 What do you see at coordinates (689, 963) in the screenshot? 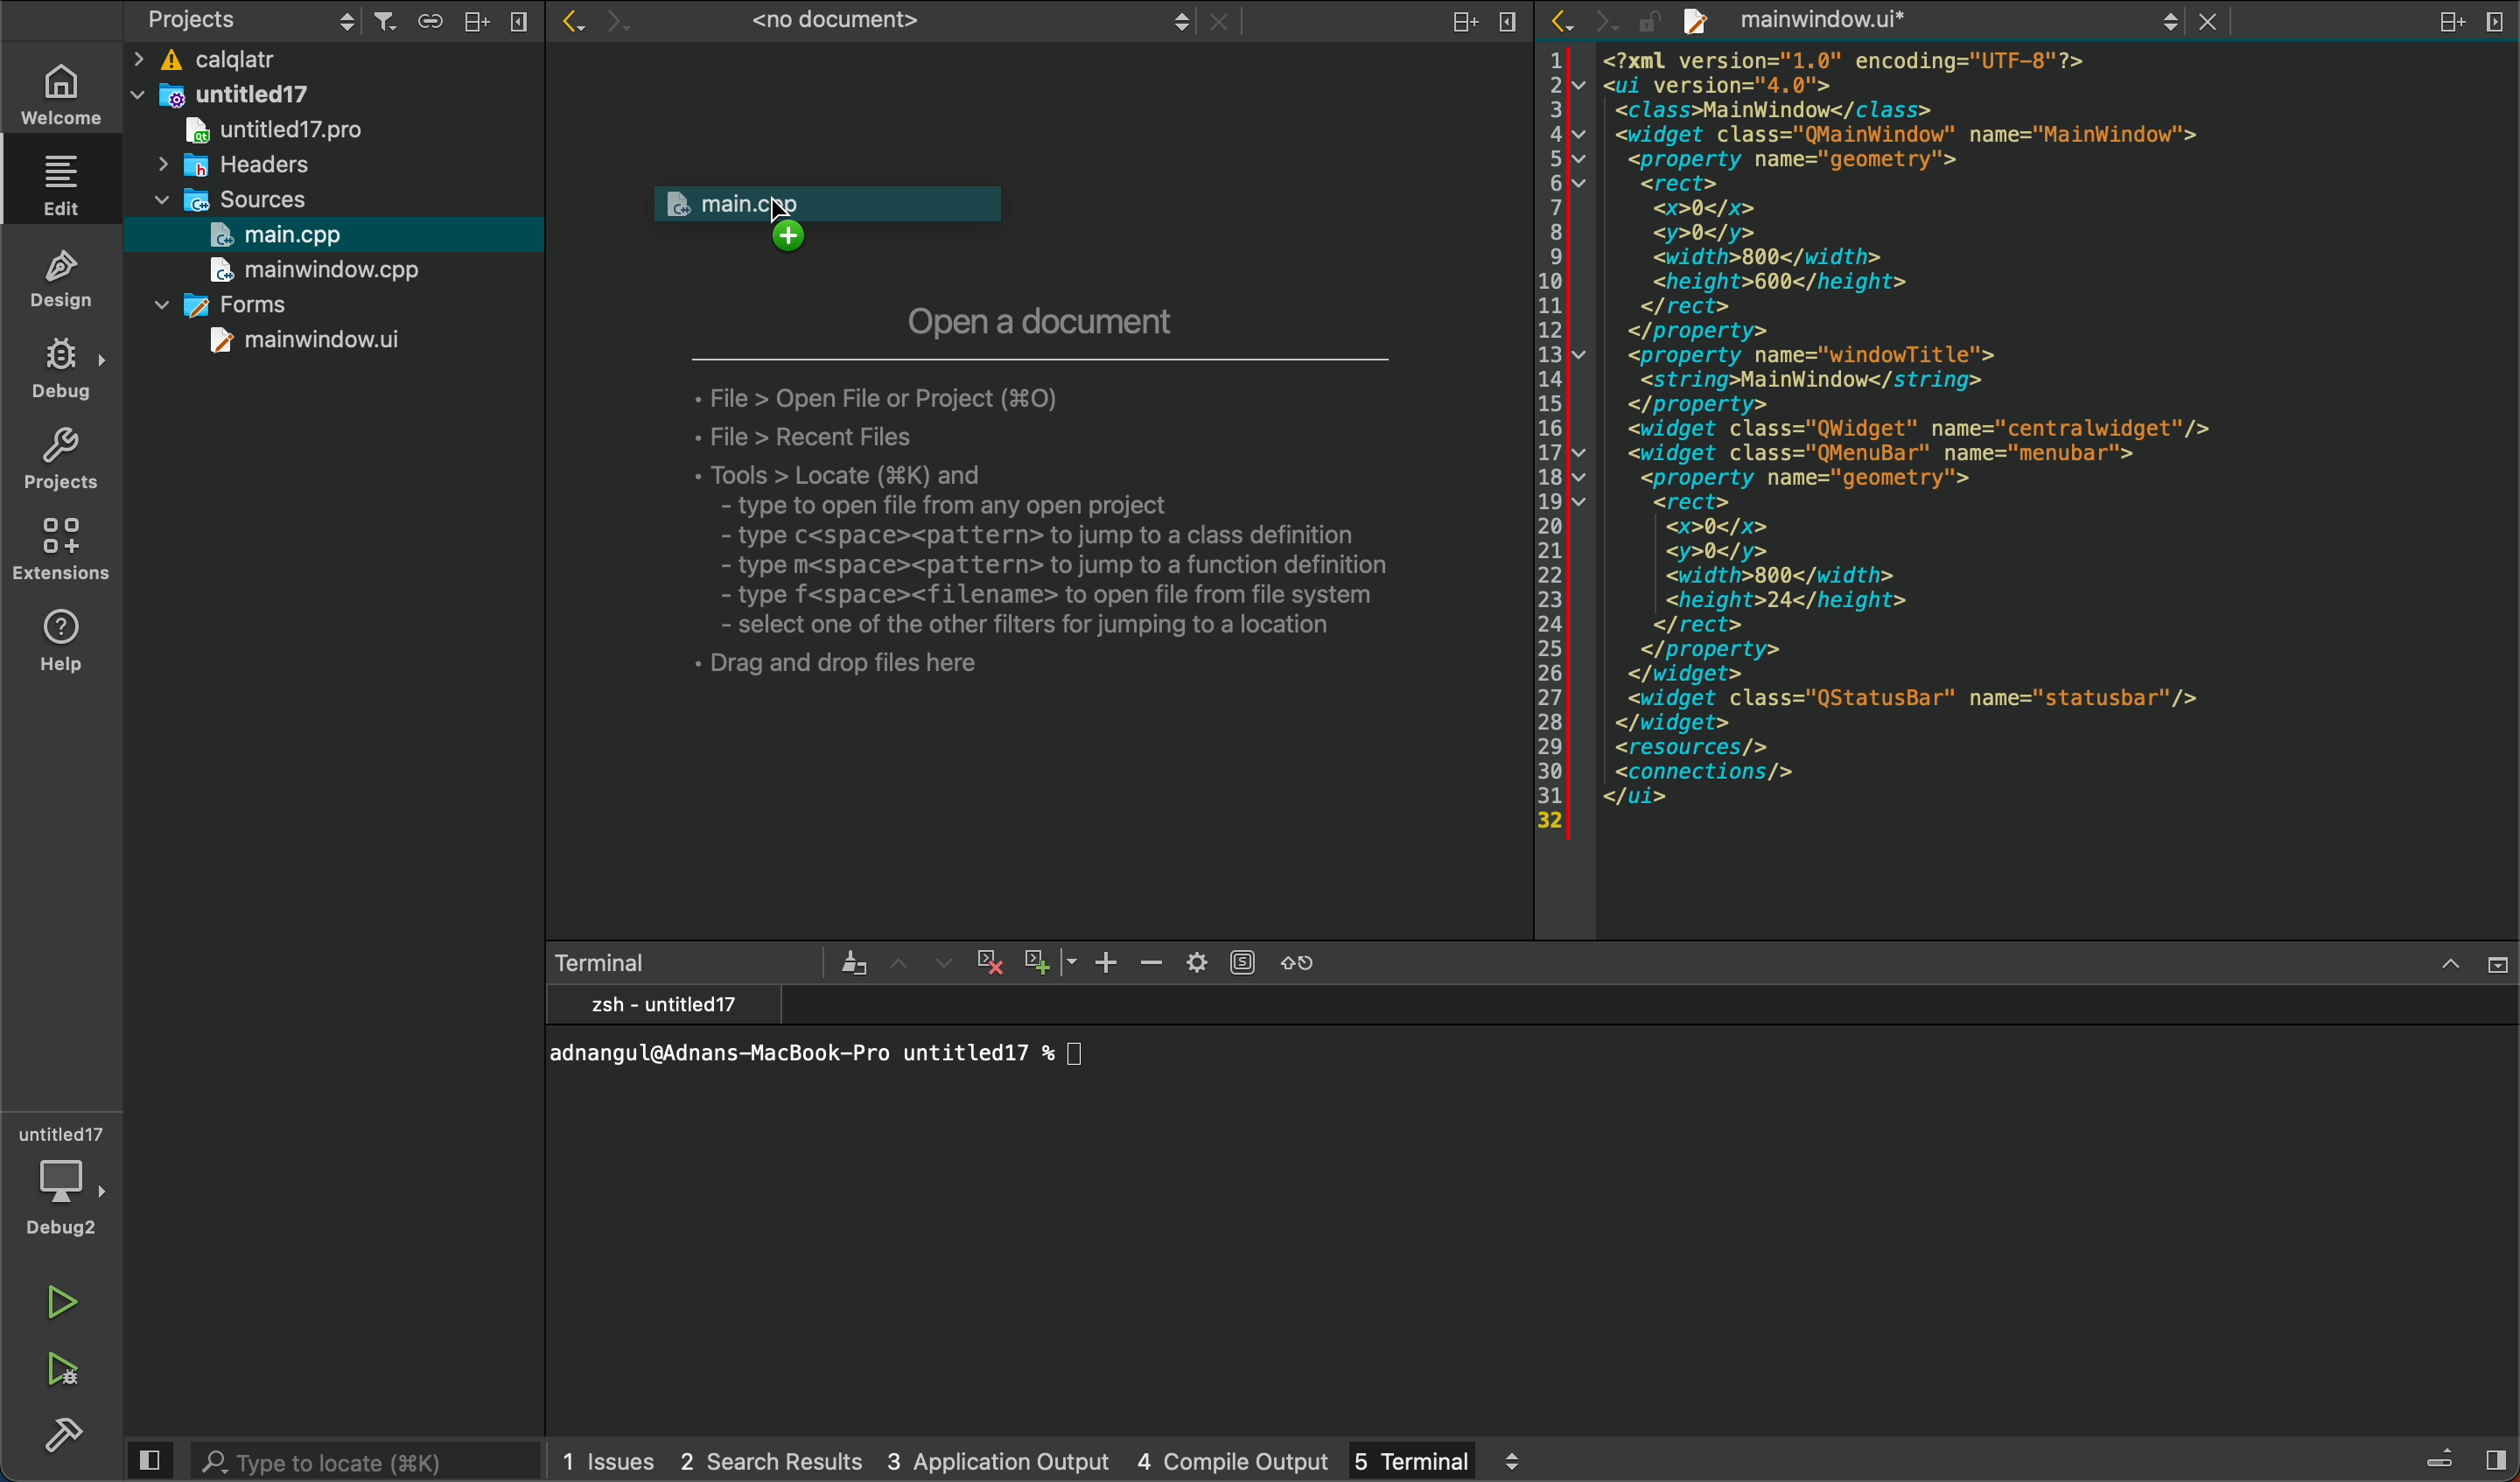
I see `terminal` at bounding box center [689, 963].